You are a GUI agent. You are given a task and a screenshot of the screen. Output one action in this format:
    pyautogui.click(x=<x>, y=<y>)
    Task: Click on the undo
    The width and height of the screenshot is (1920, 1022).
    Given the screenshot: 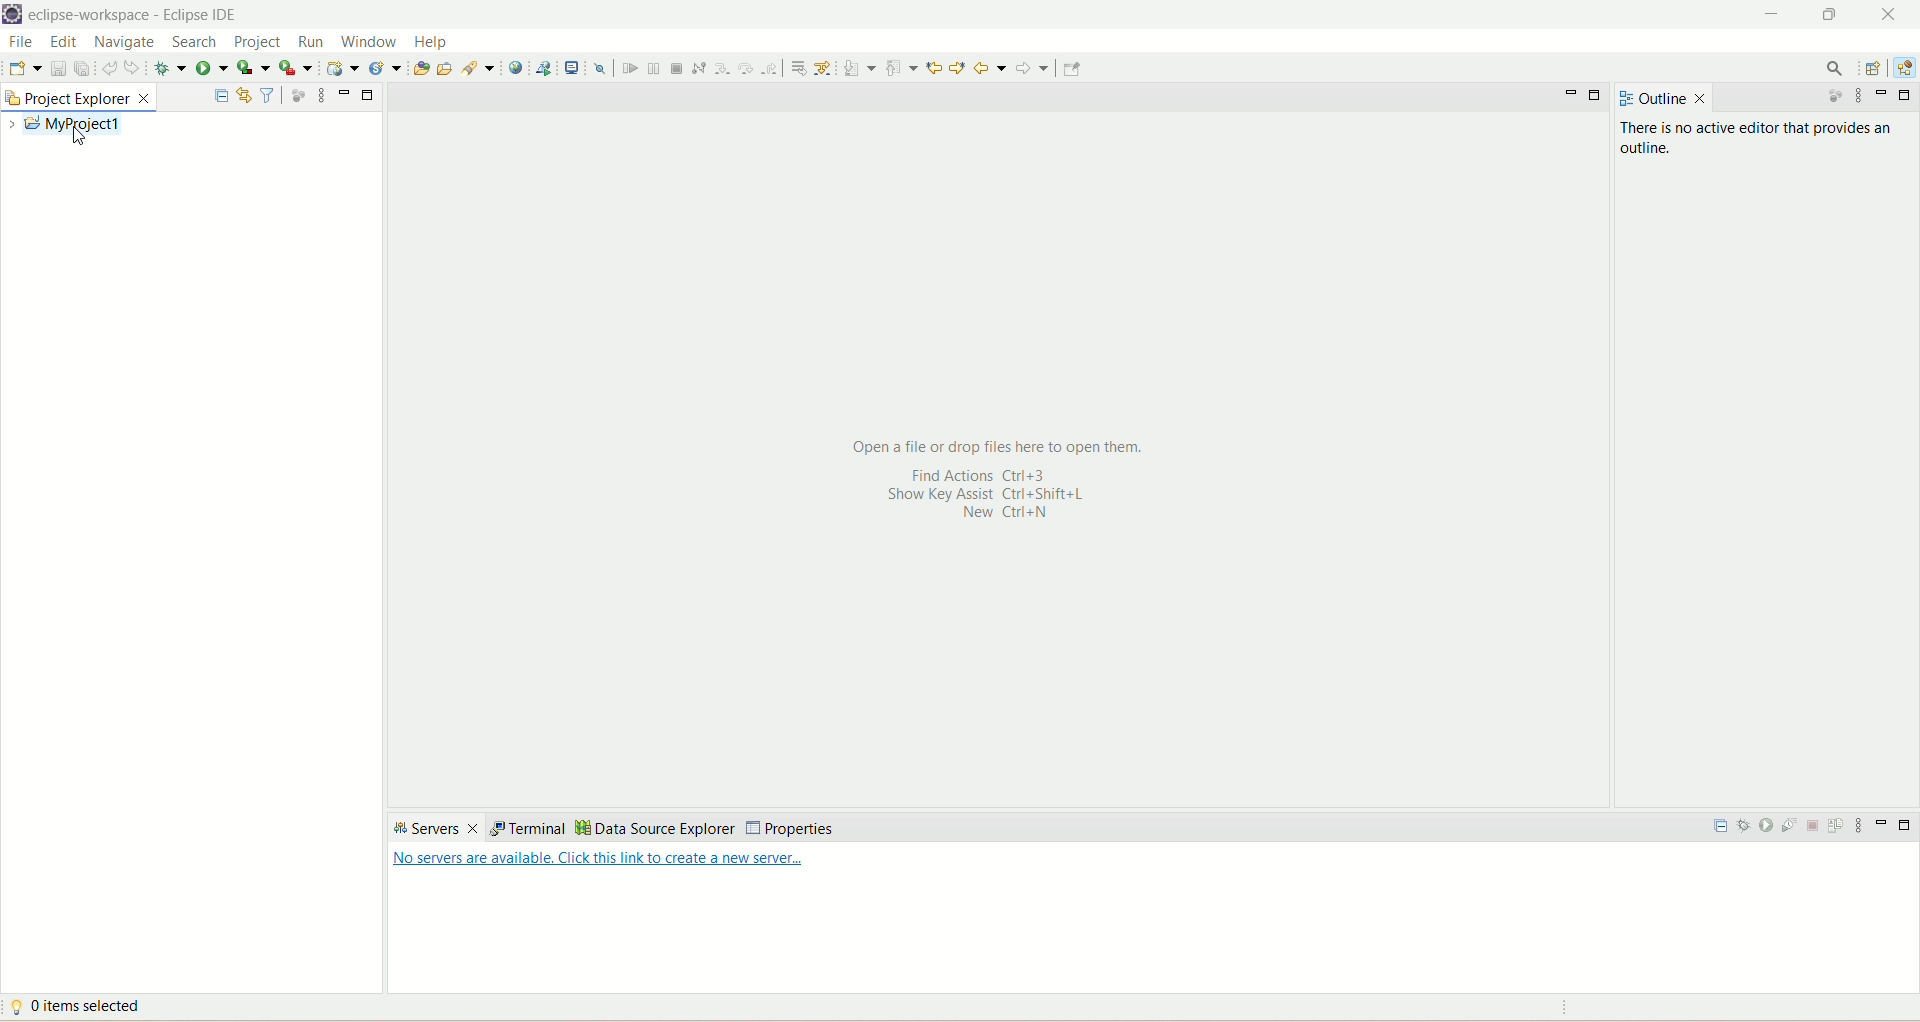 What is the action you would take?
    pyautogui.click(x=109, y=66)
    